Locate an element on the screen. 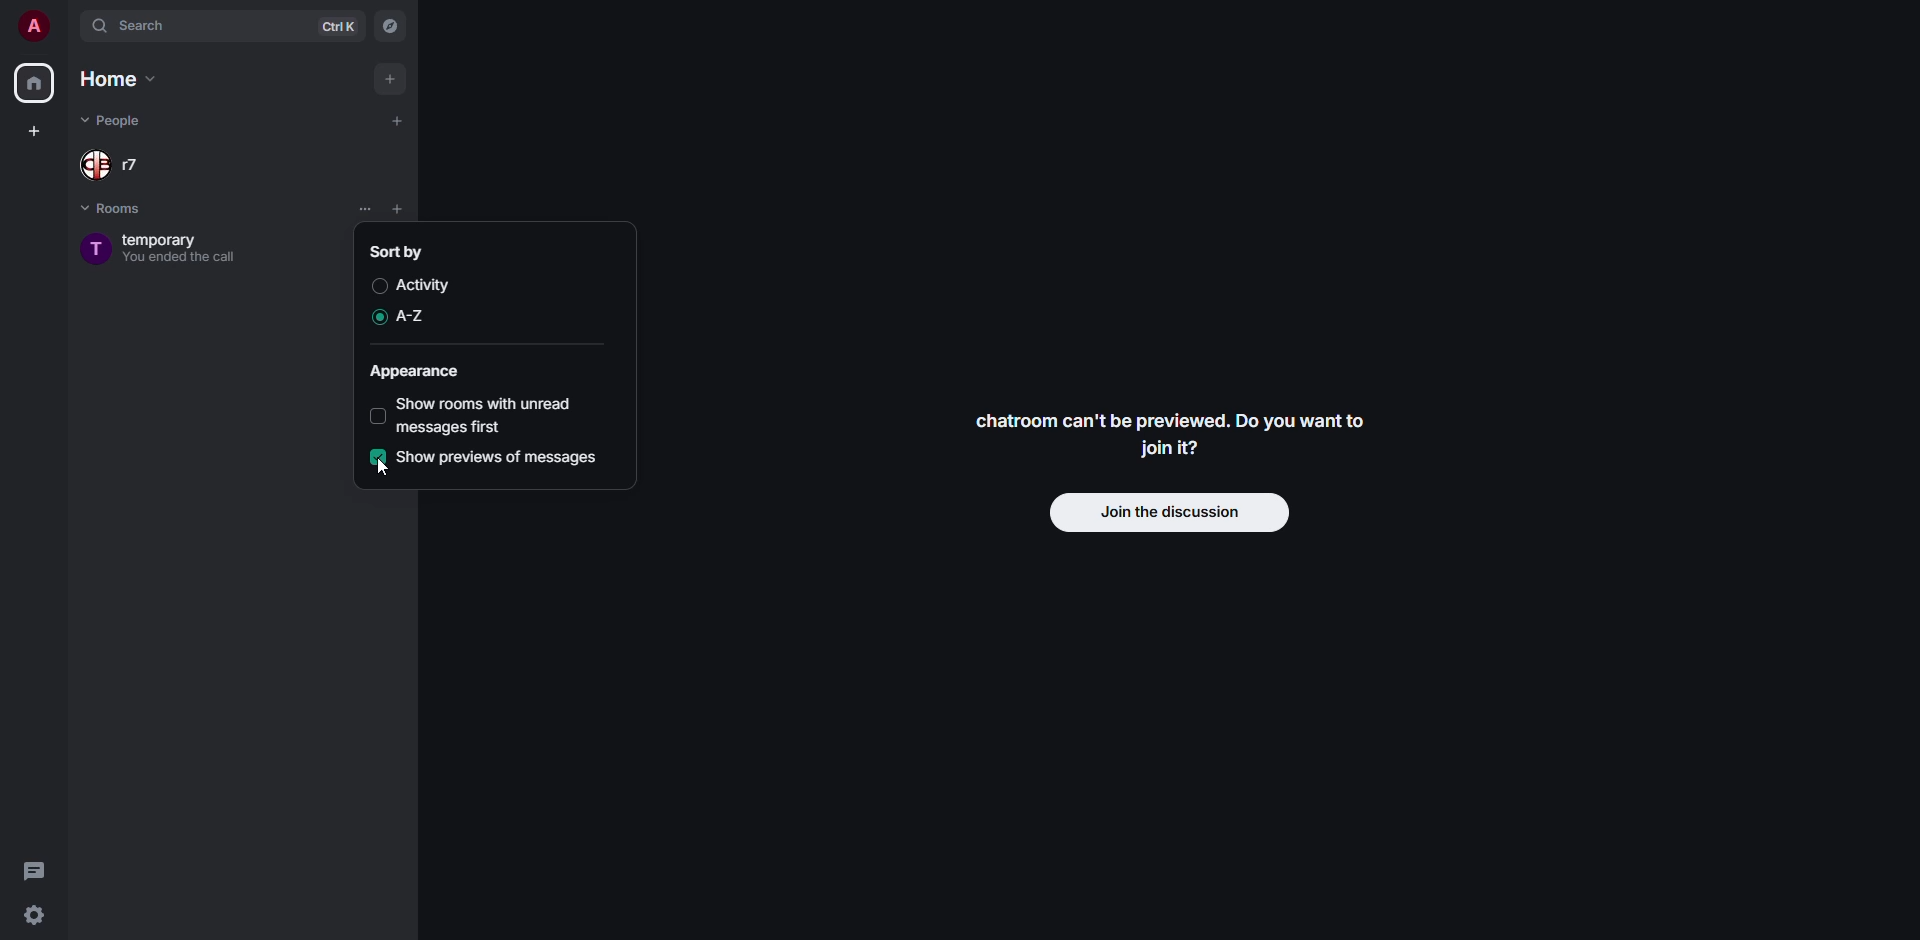  list options is located at coordinates (366, 207).